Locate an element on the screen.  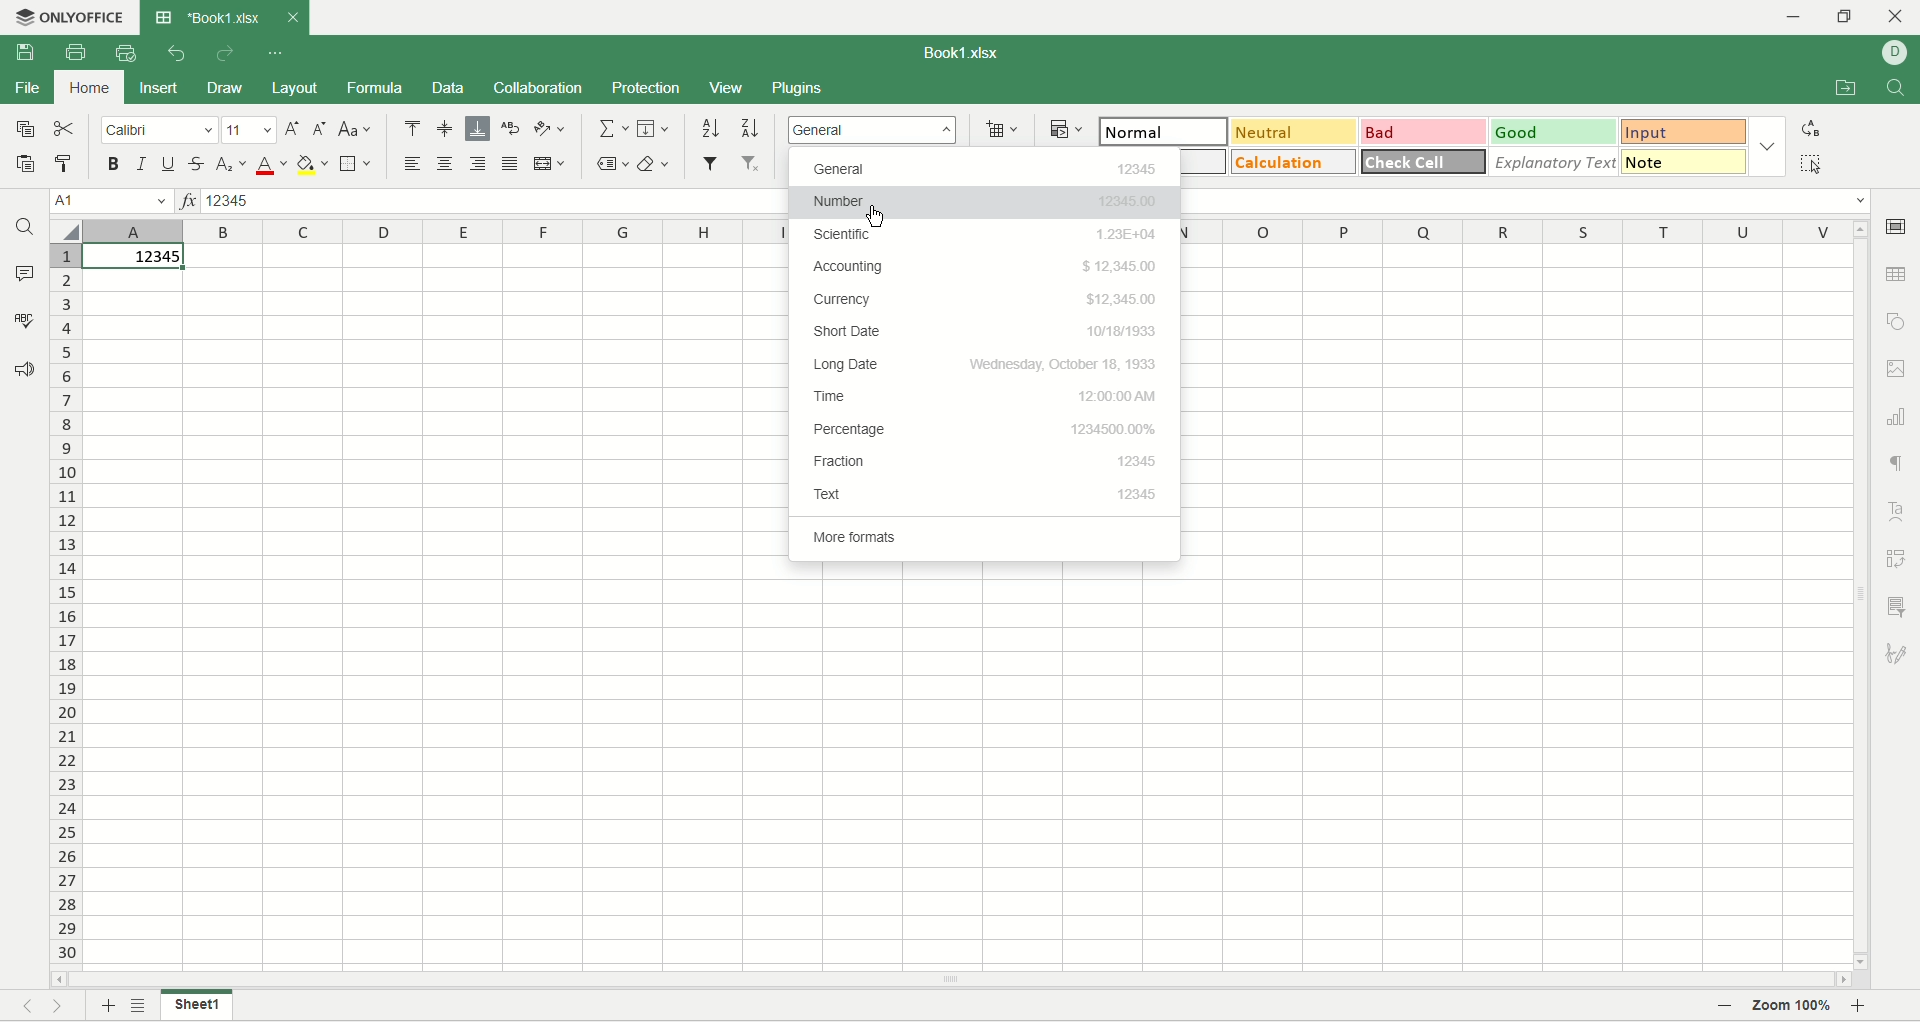
normal is located at coordinates (1164, 131).